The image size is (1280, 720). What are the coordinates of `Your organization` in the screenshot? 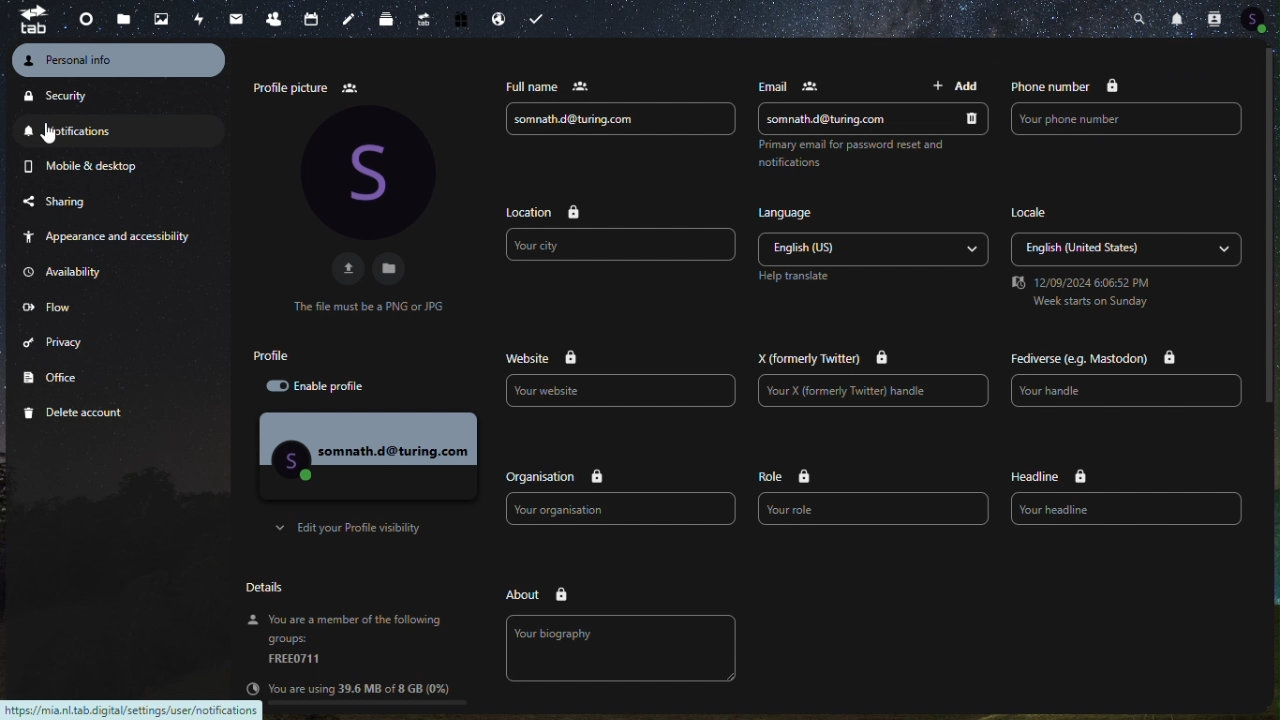 It's located at (619, 509).